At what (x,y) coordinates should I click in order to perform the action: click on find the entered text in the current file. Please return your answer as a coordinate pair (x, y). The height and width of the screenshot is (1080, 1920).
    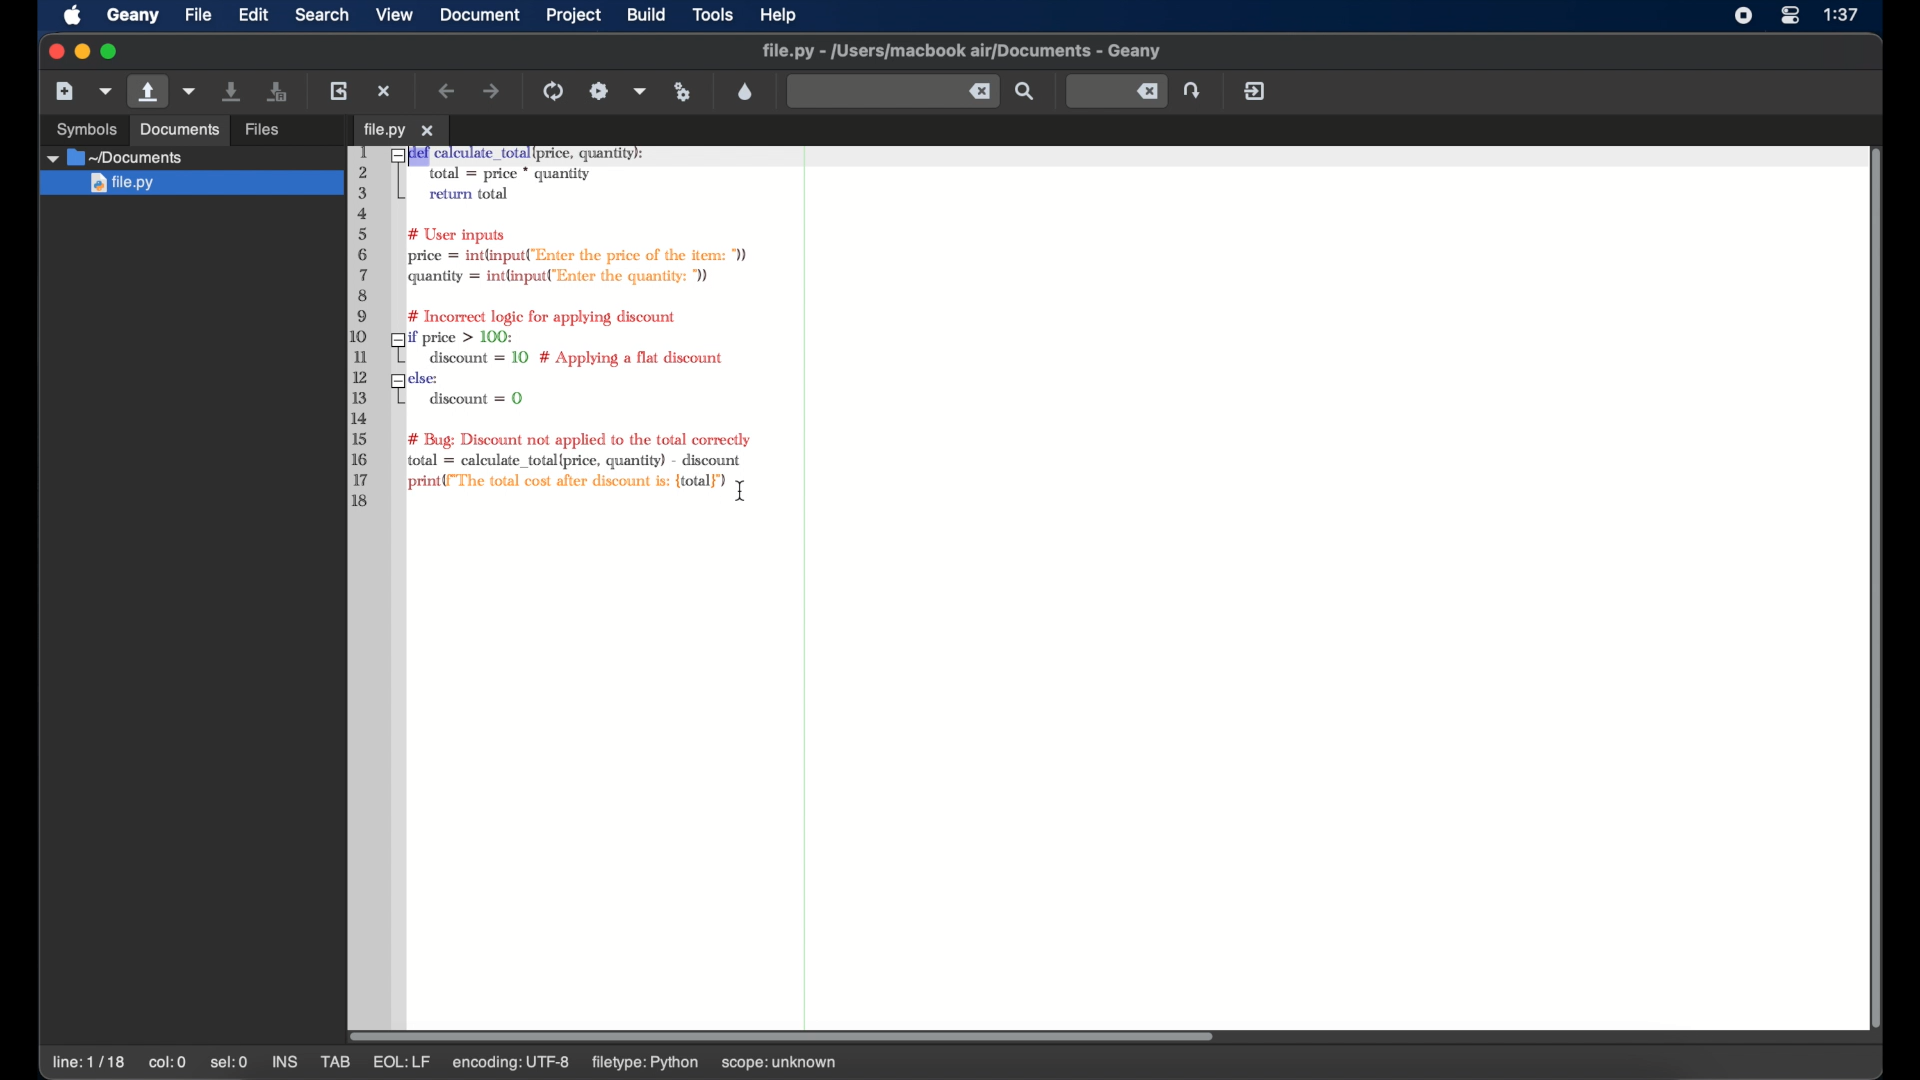
    Looking at the image, I should click on (892, 92).